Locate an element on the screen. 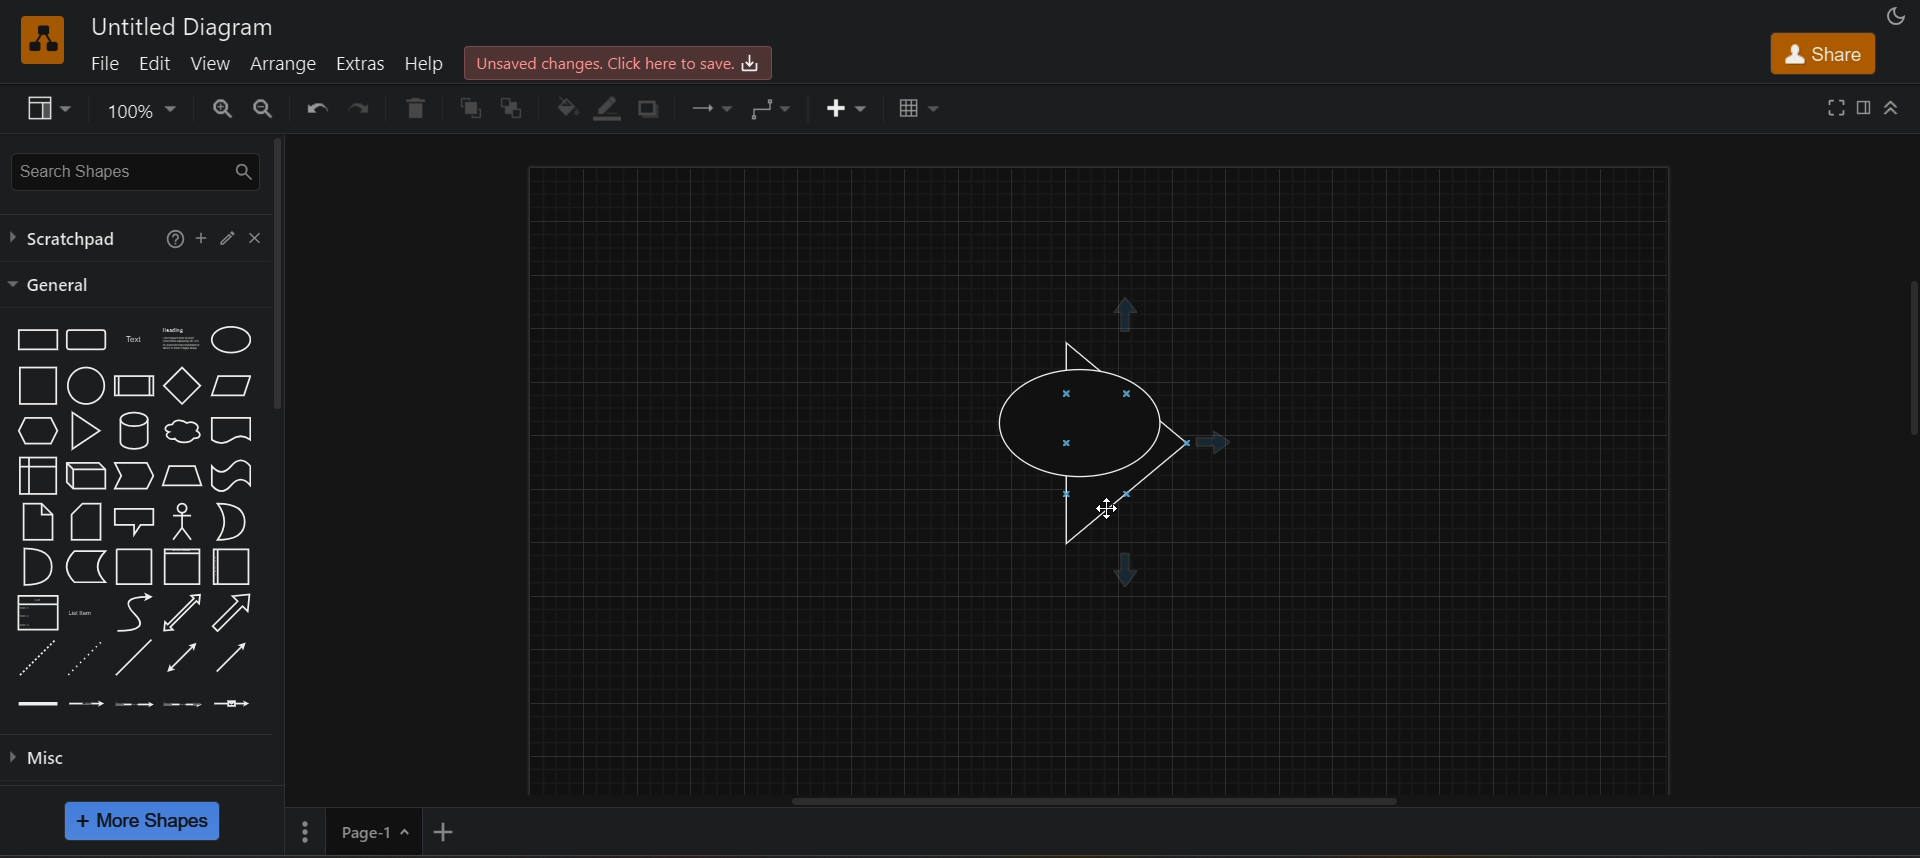 The image size is (1920, 858). connector with symbol is located at coordinates (234, 703).